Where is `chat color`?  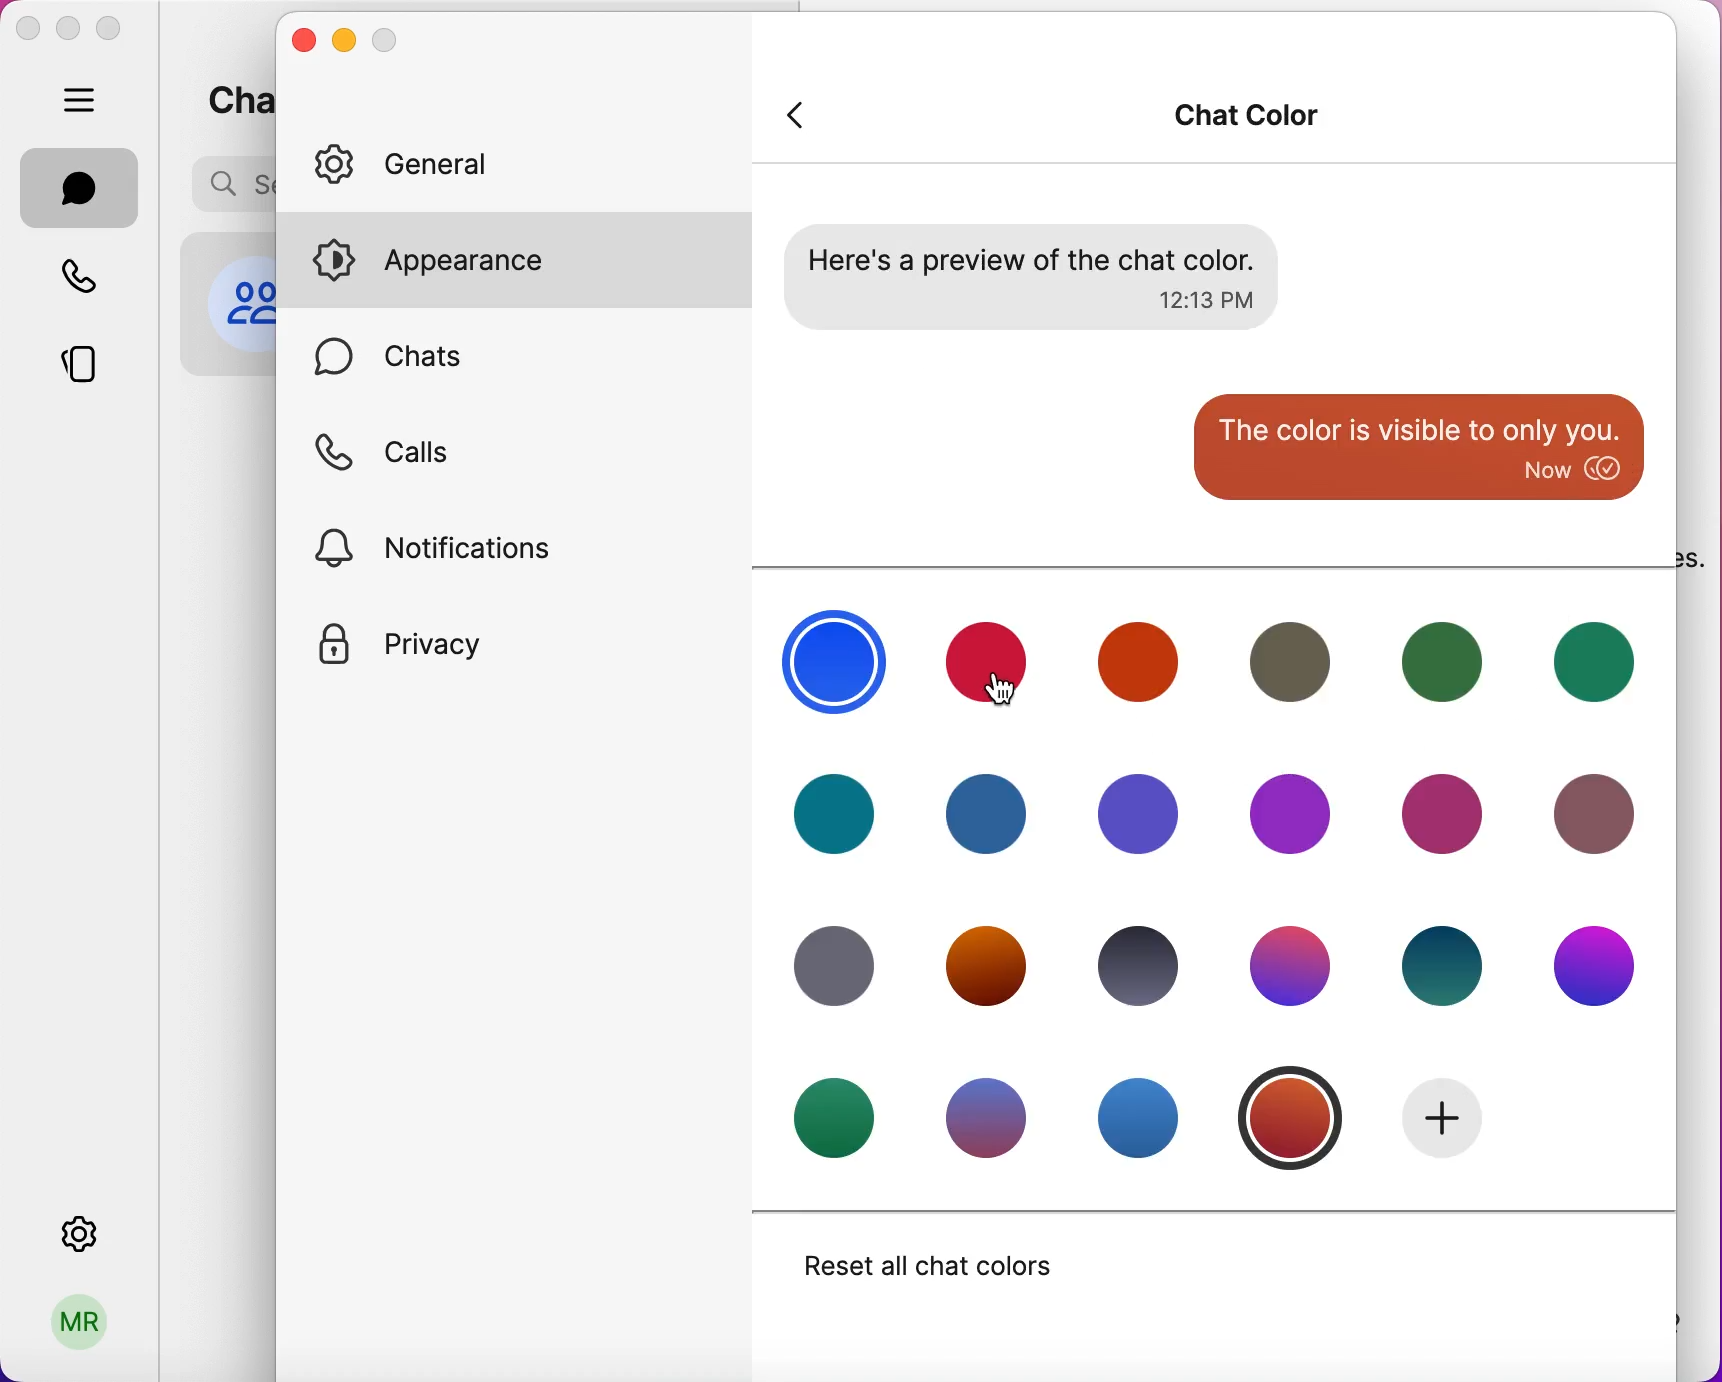 chat color is located at coordinates (1241, 116).